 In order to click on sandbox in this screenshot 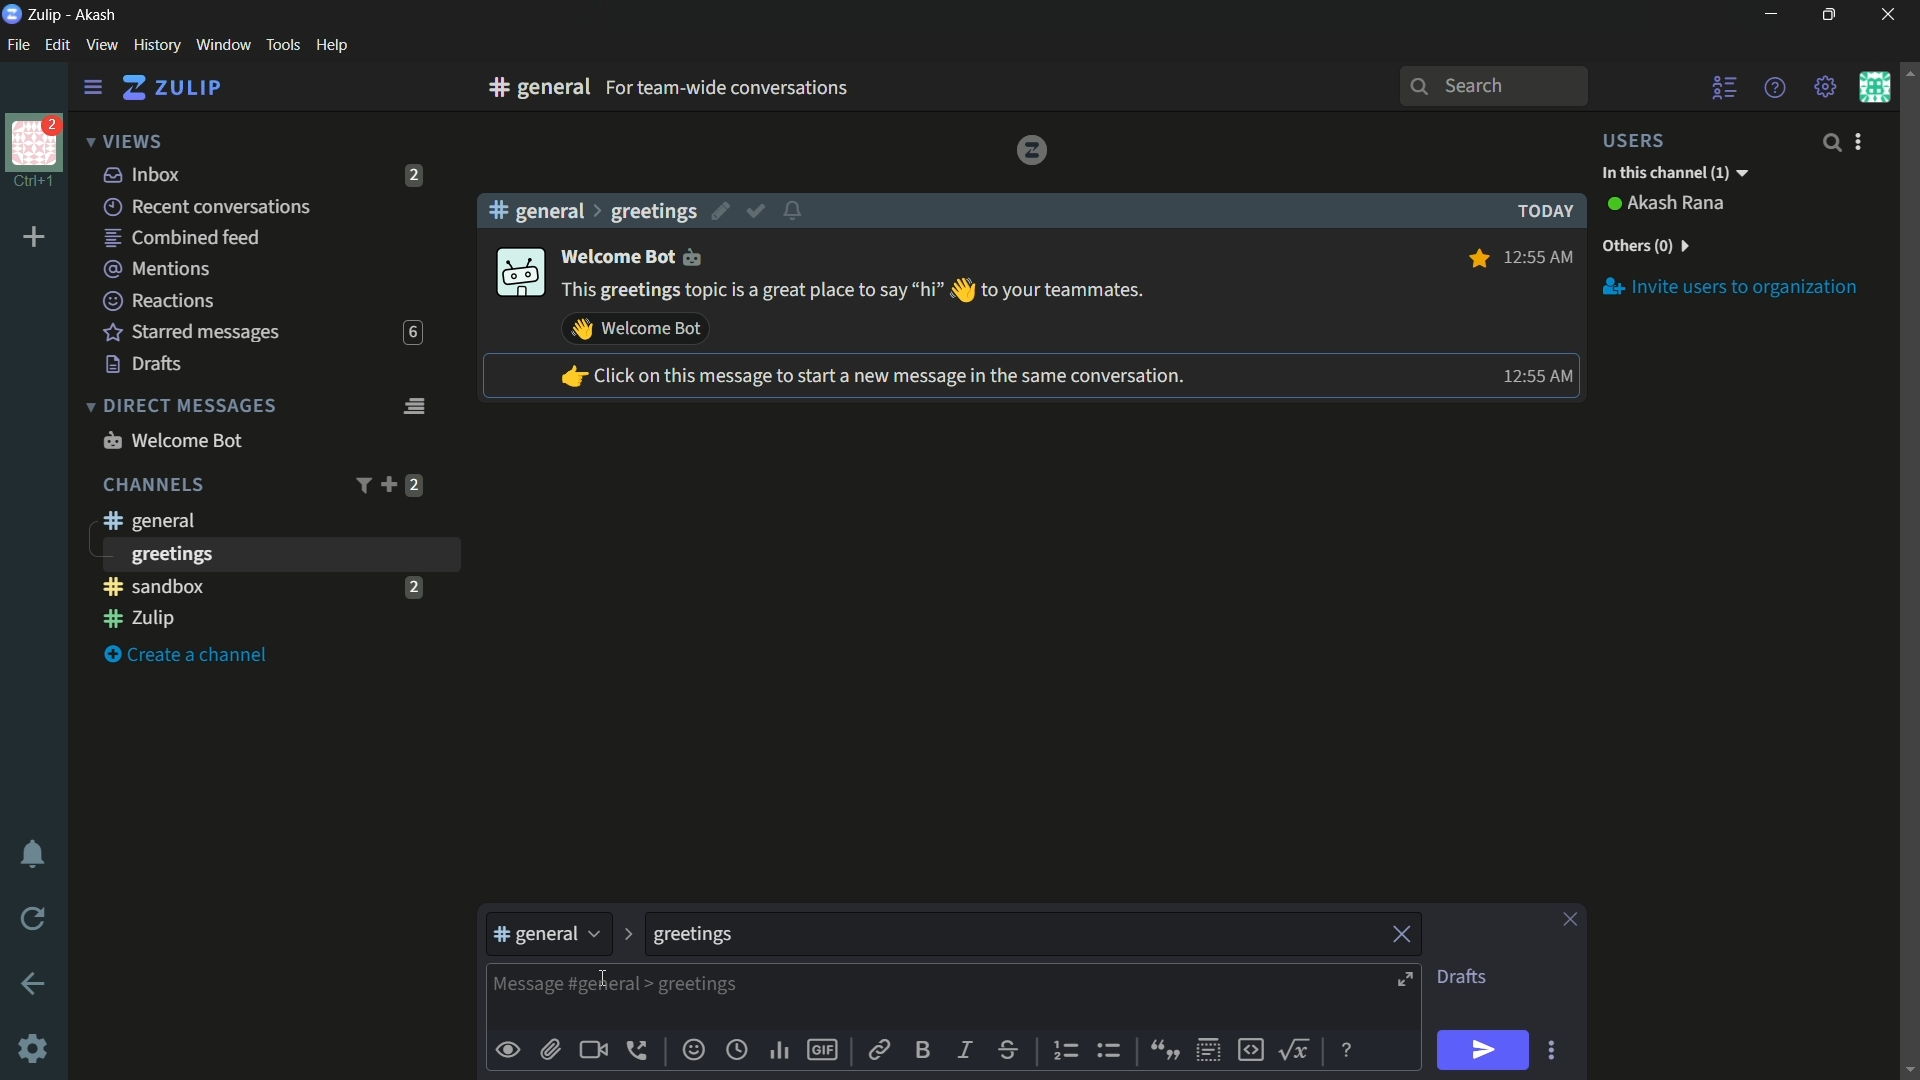, I will do `click(244, 586)`.